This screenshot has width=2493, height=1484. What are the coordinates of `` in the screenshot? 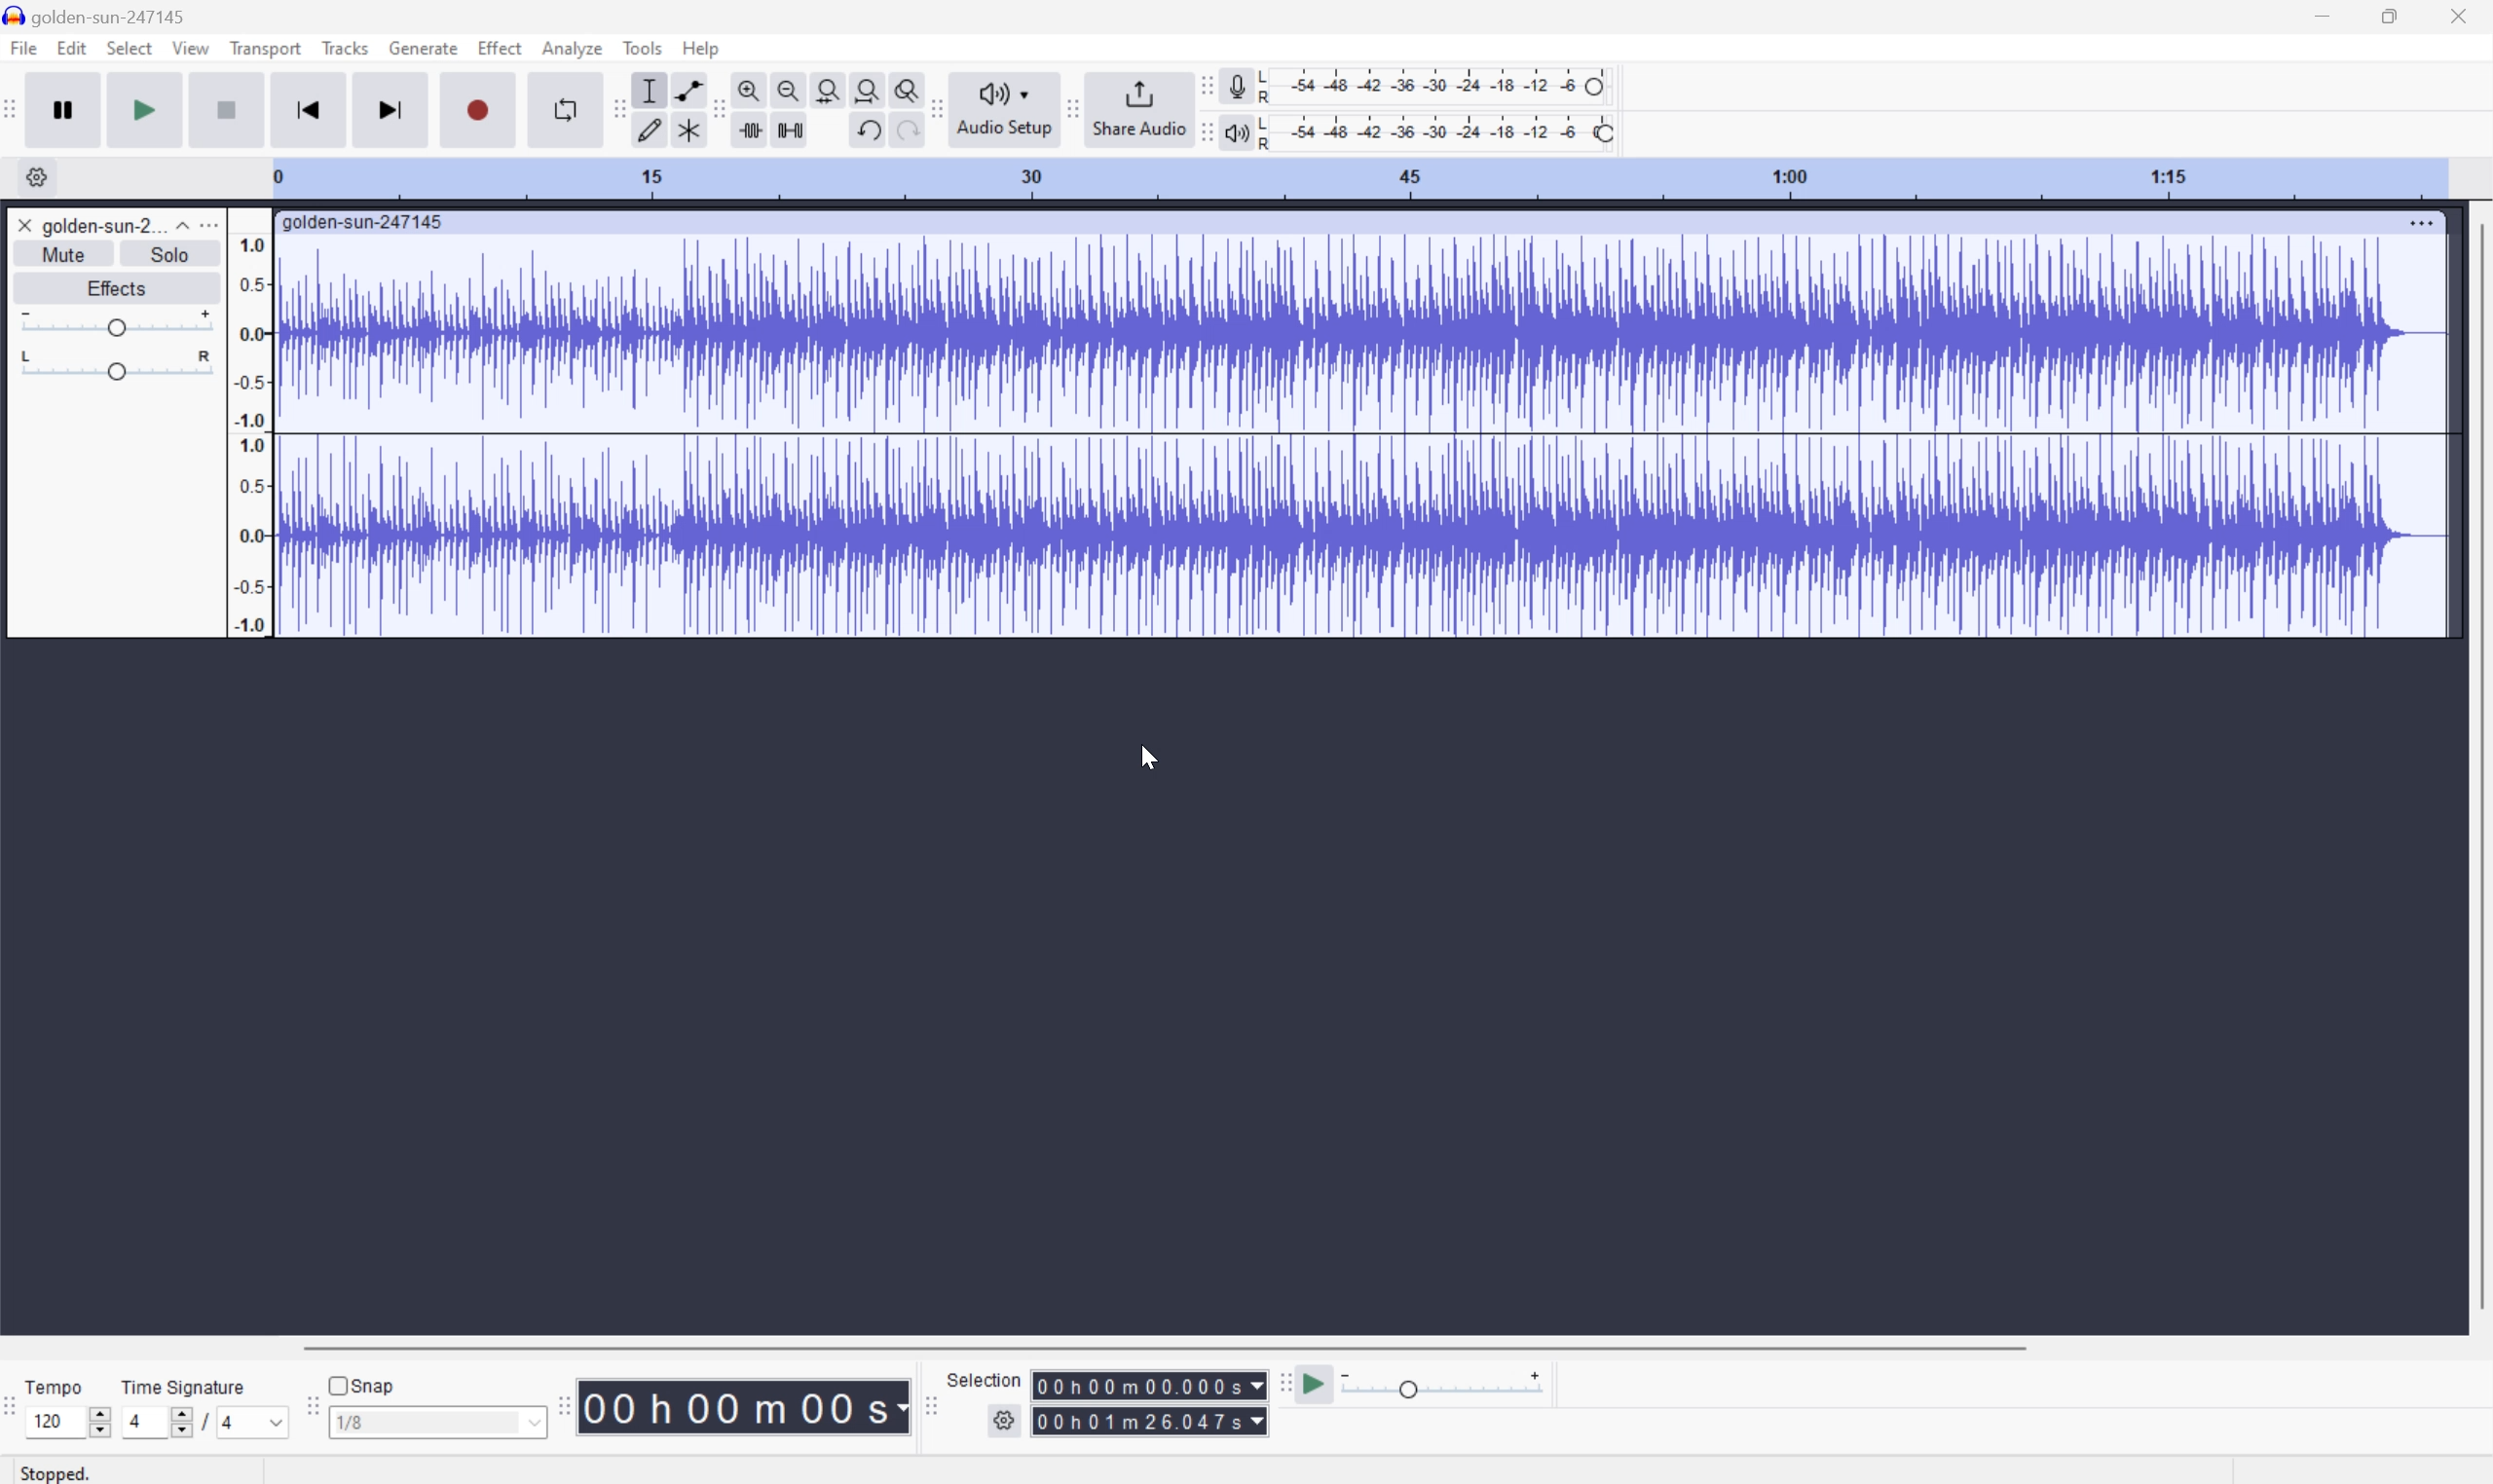 It's located at (1149, 1385).